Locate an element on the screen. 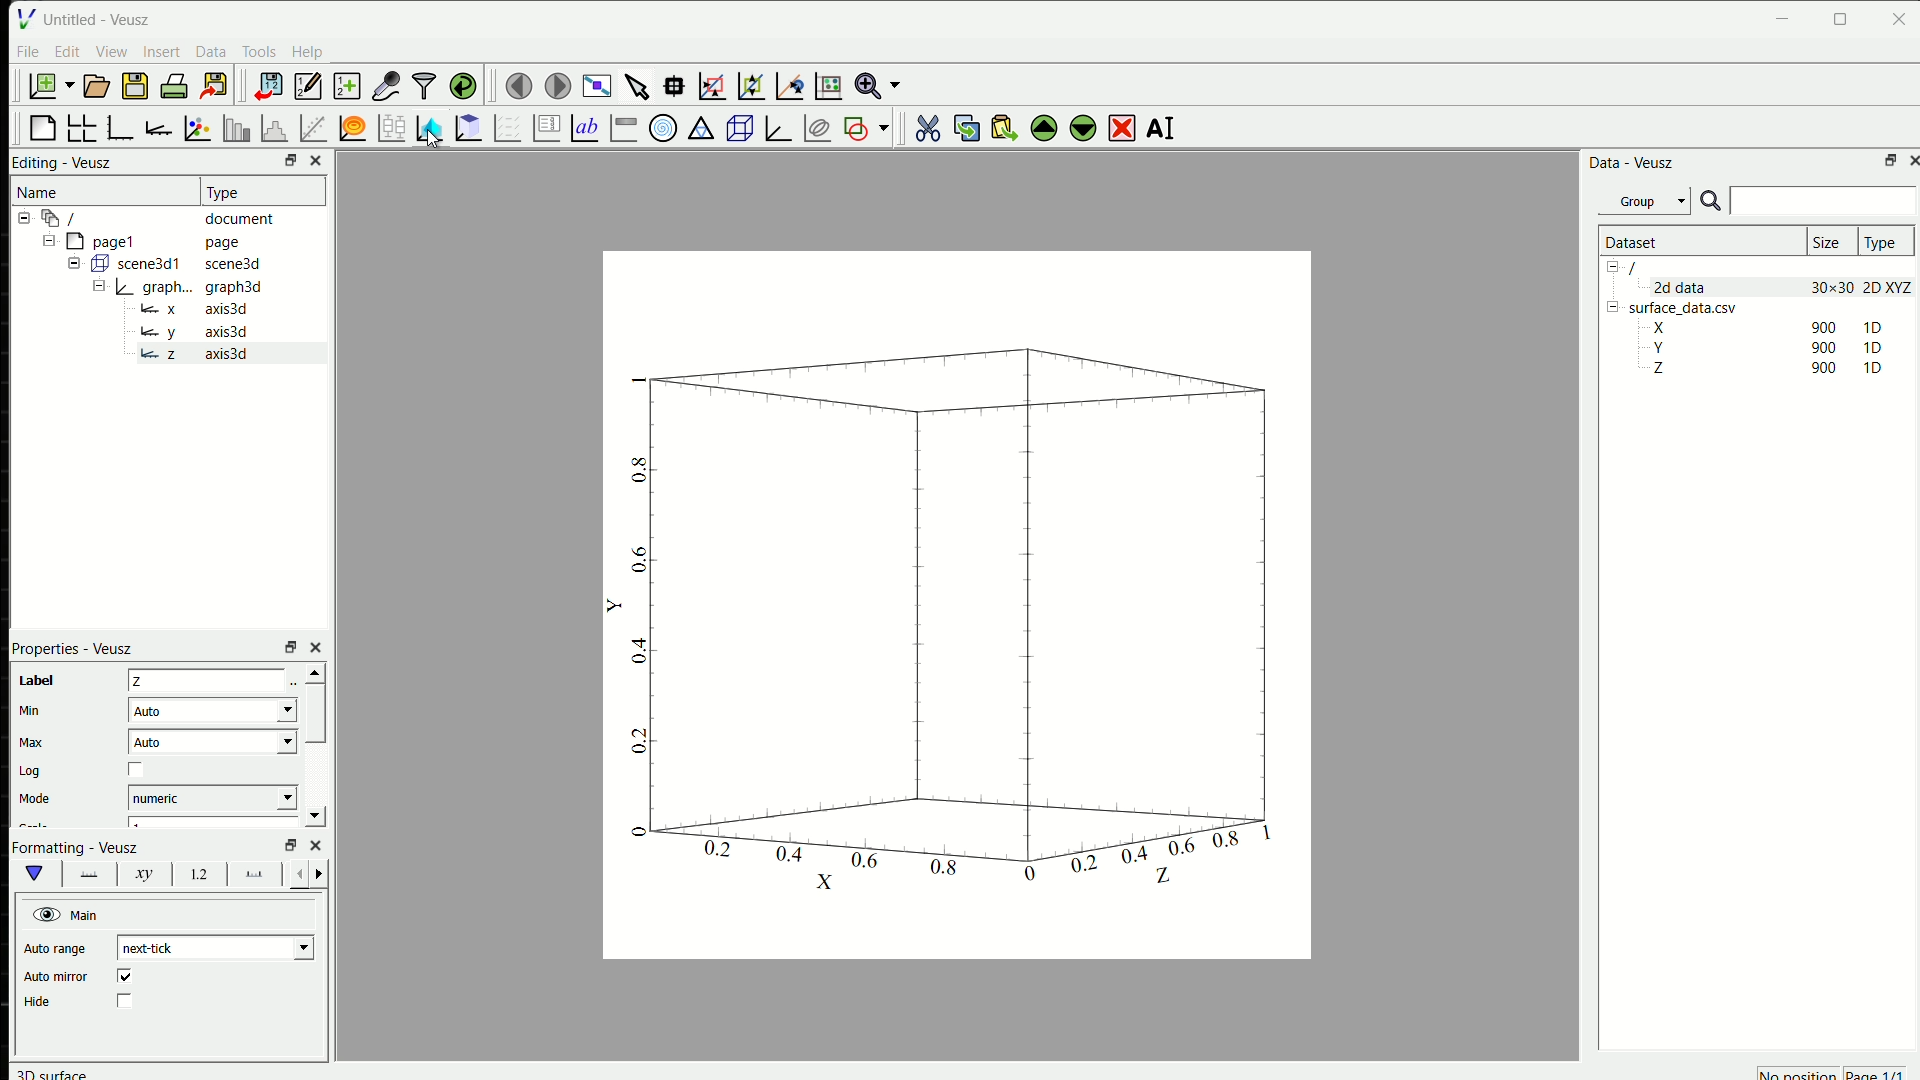  axis3d is located at coordinates (226, 354).